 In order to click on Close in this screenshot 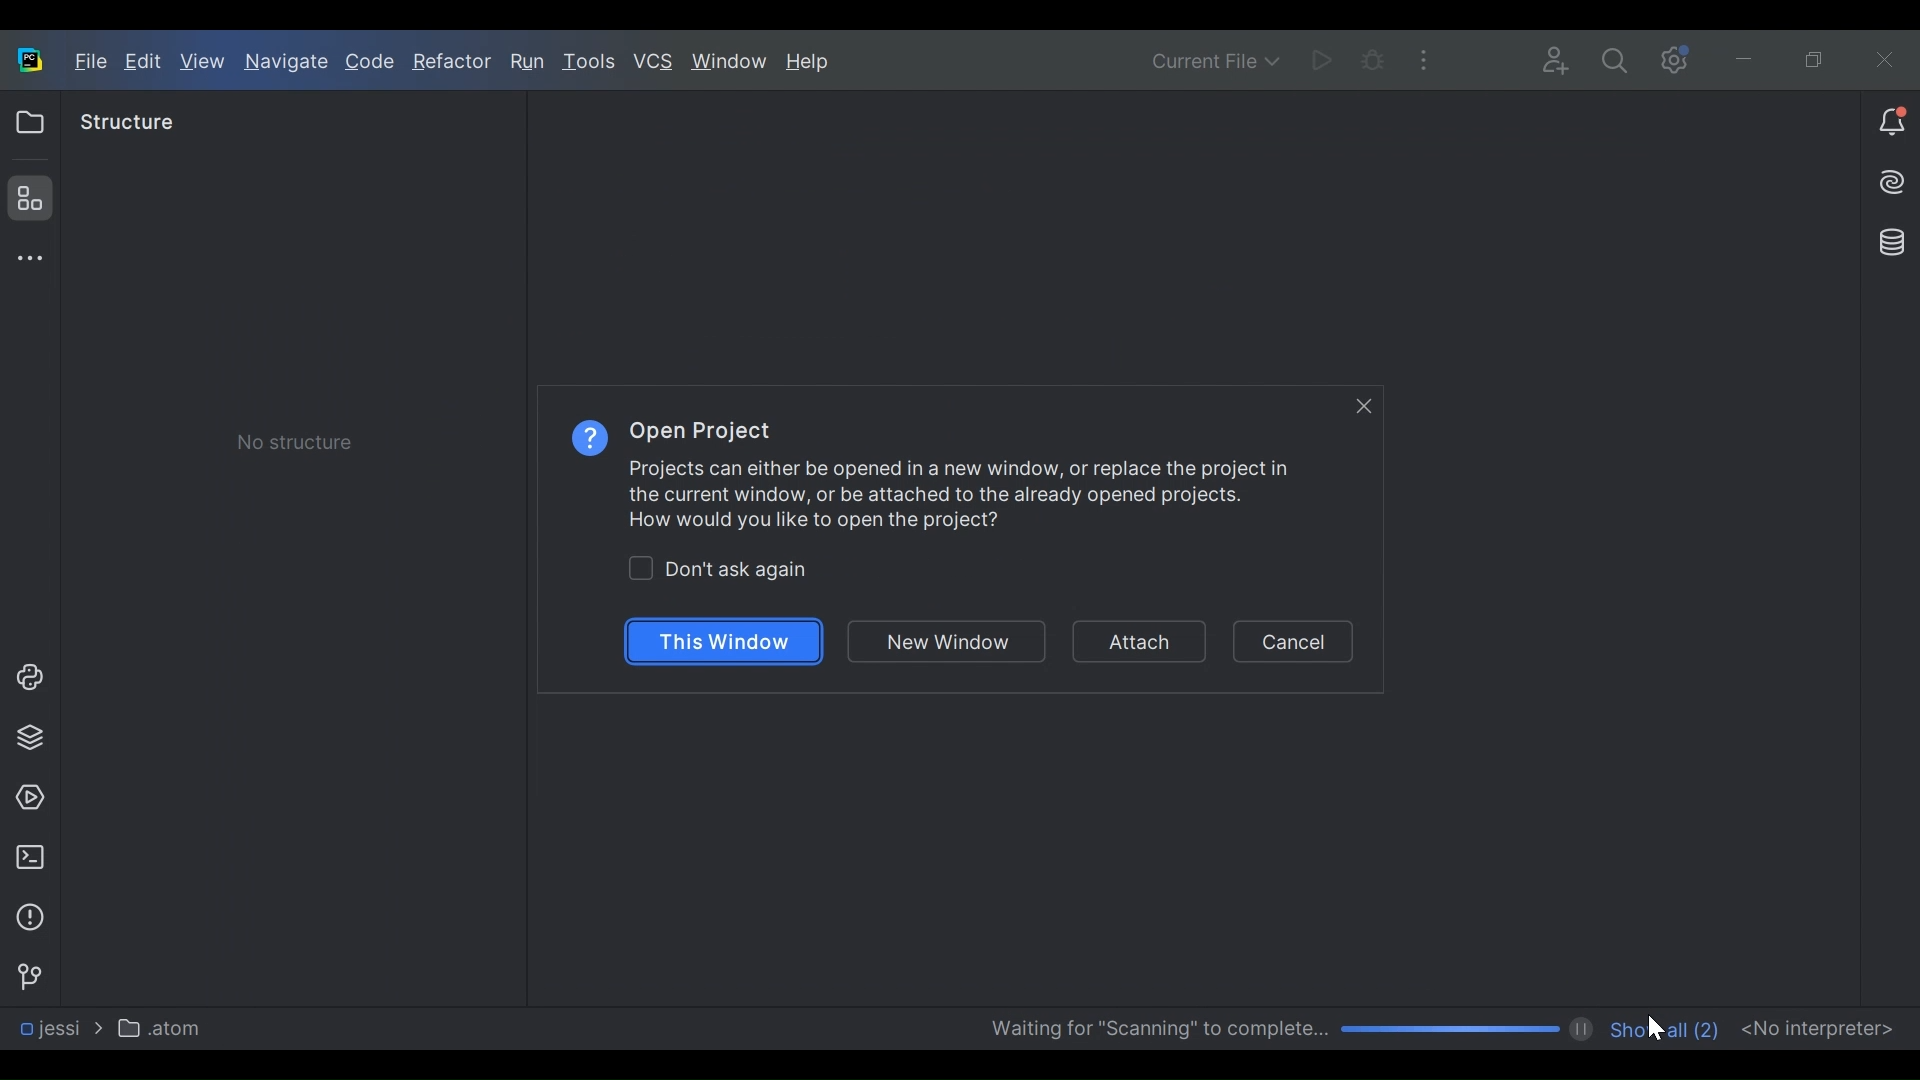, I will do `click(1884, 58)`.